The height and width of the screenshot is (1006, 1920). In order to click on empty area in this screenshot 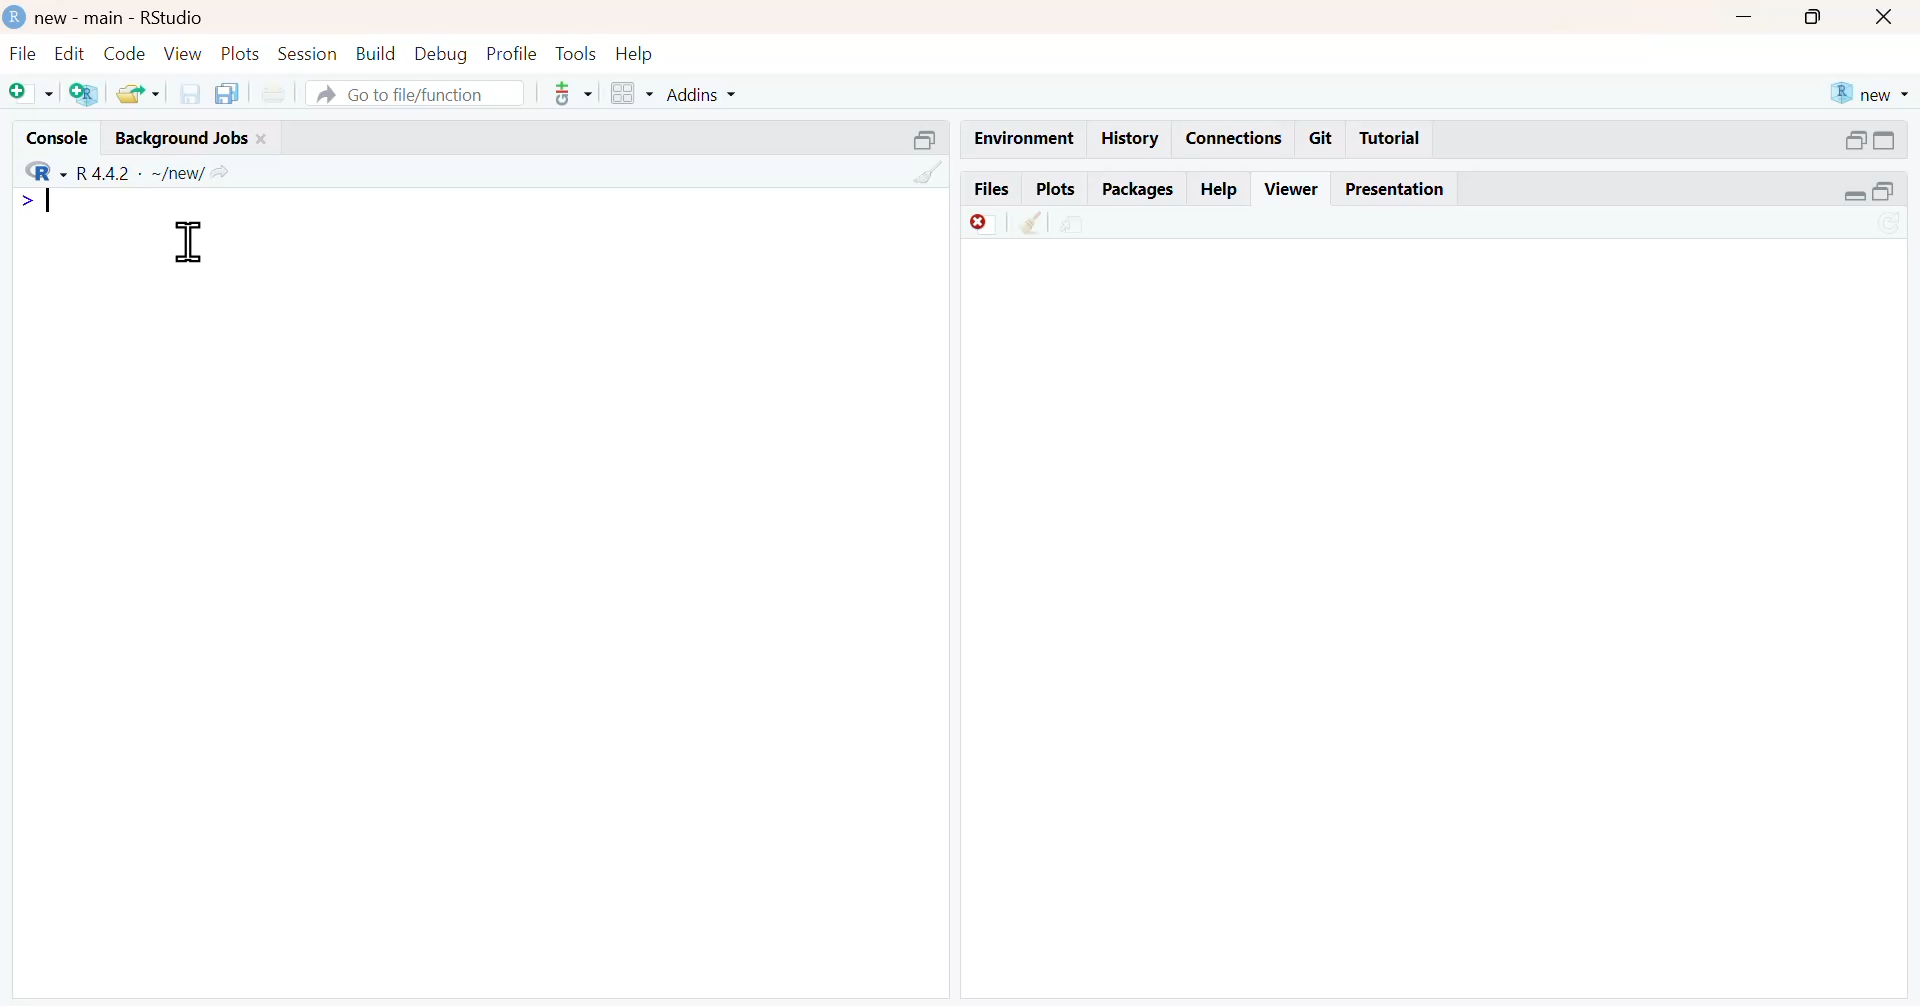, I will do `click(1444, 624)`.